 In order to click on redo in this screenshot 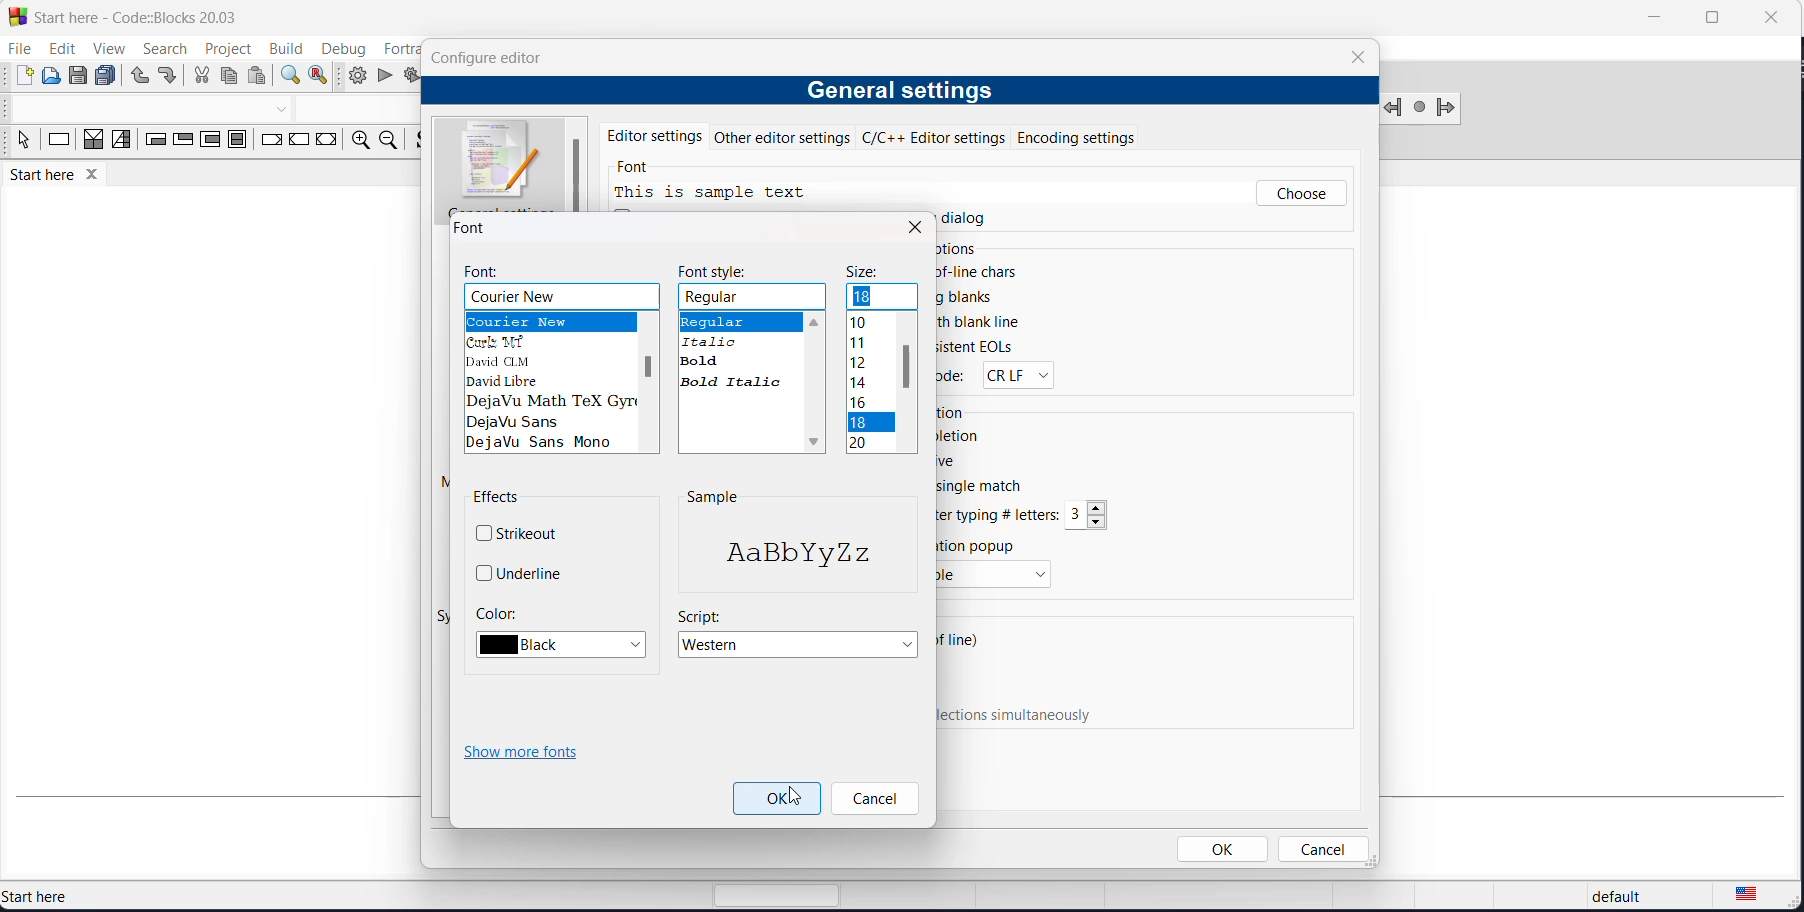, I will do `click(169, 78)`.